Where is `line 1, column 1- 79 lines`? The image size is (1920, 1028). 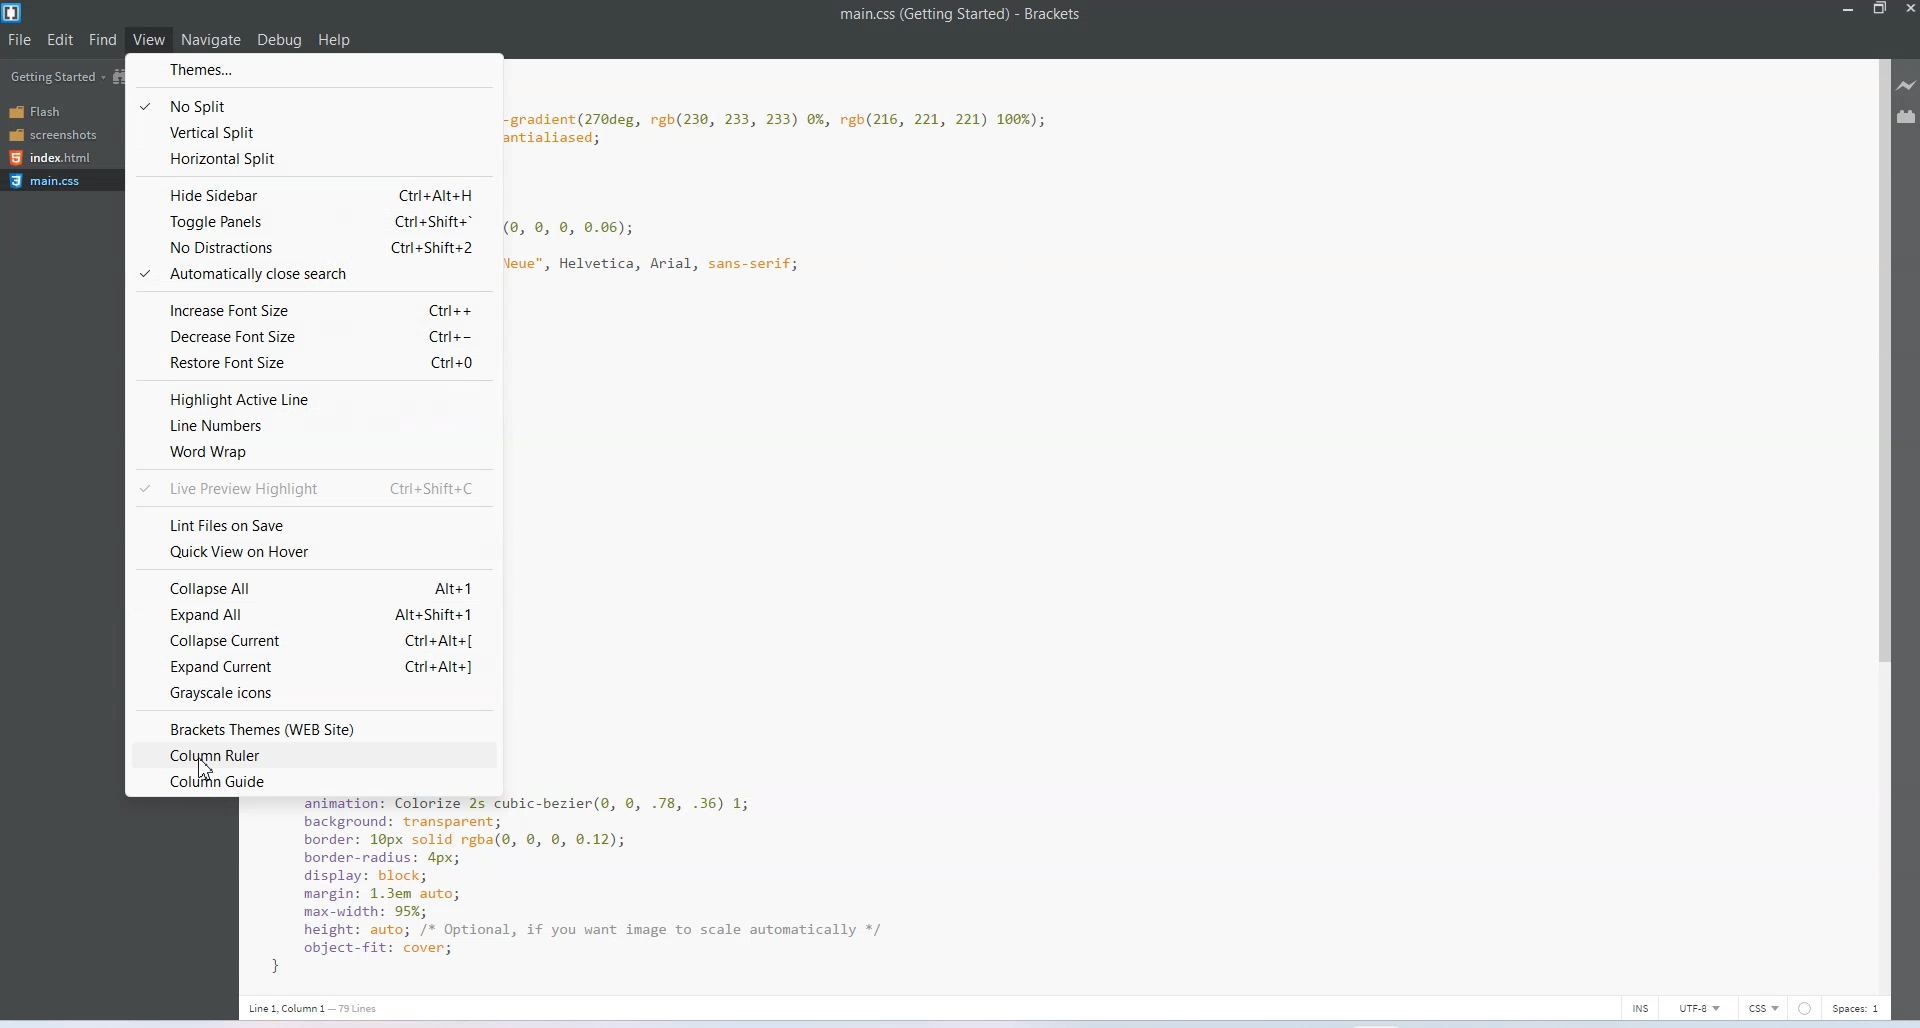
line 1, column 1- 79 lines is located at coordinates (308, 1007).